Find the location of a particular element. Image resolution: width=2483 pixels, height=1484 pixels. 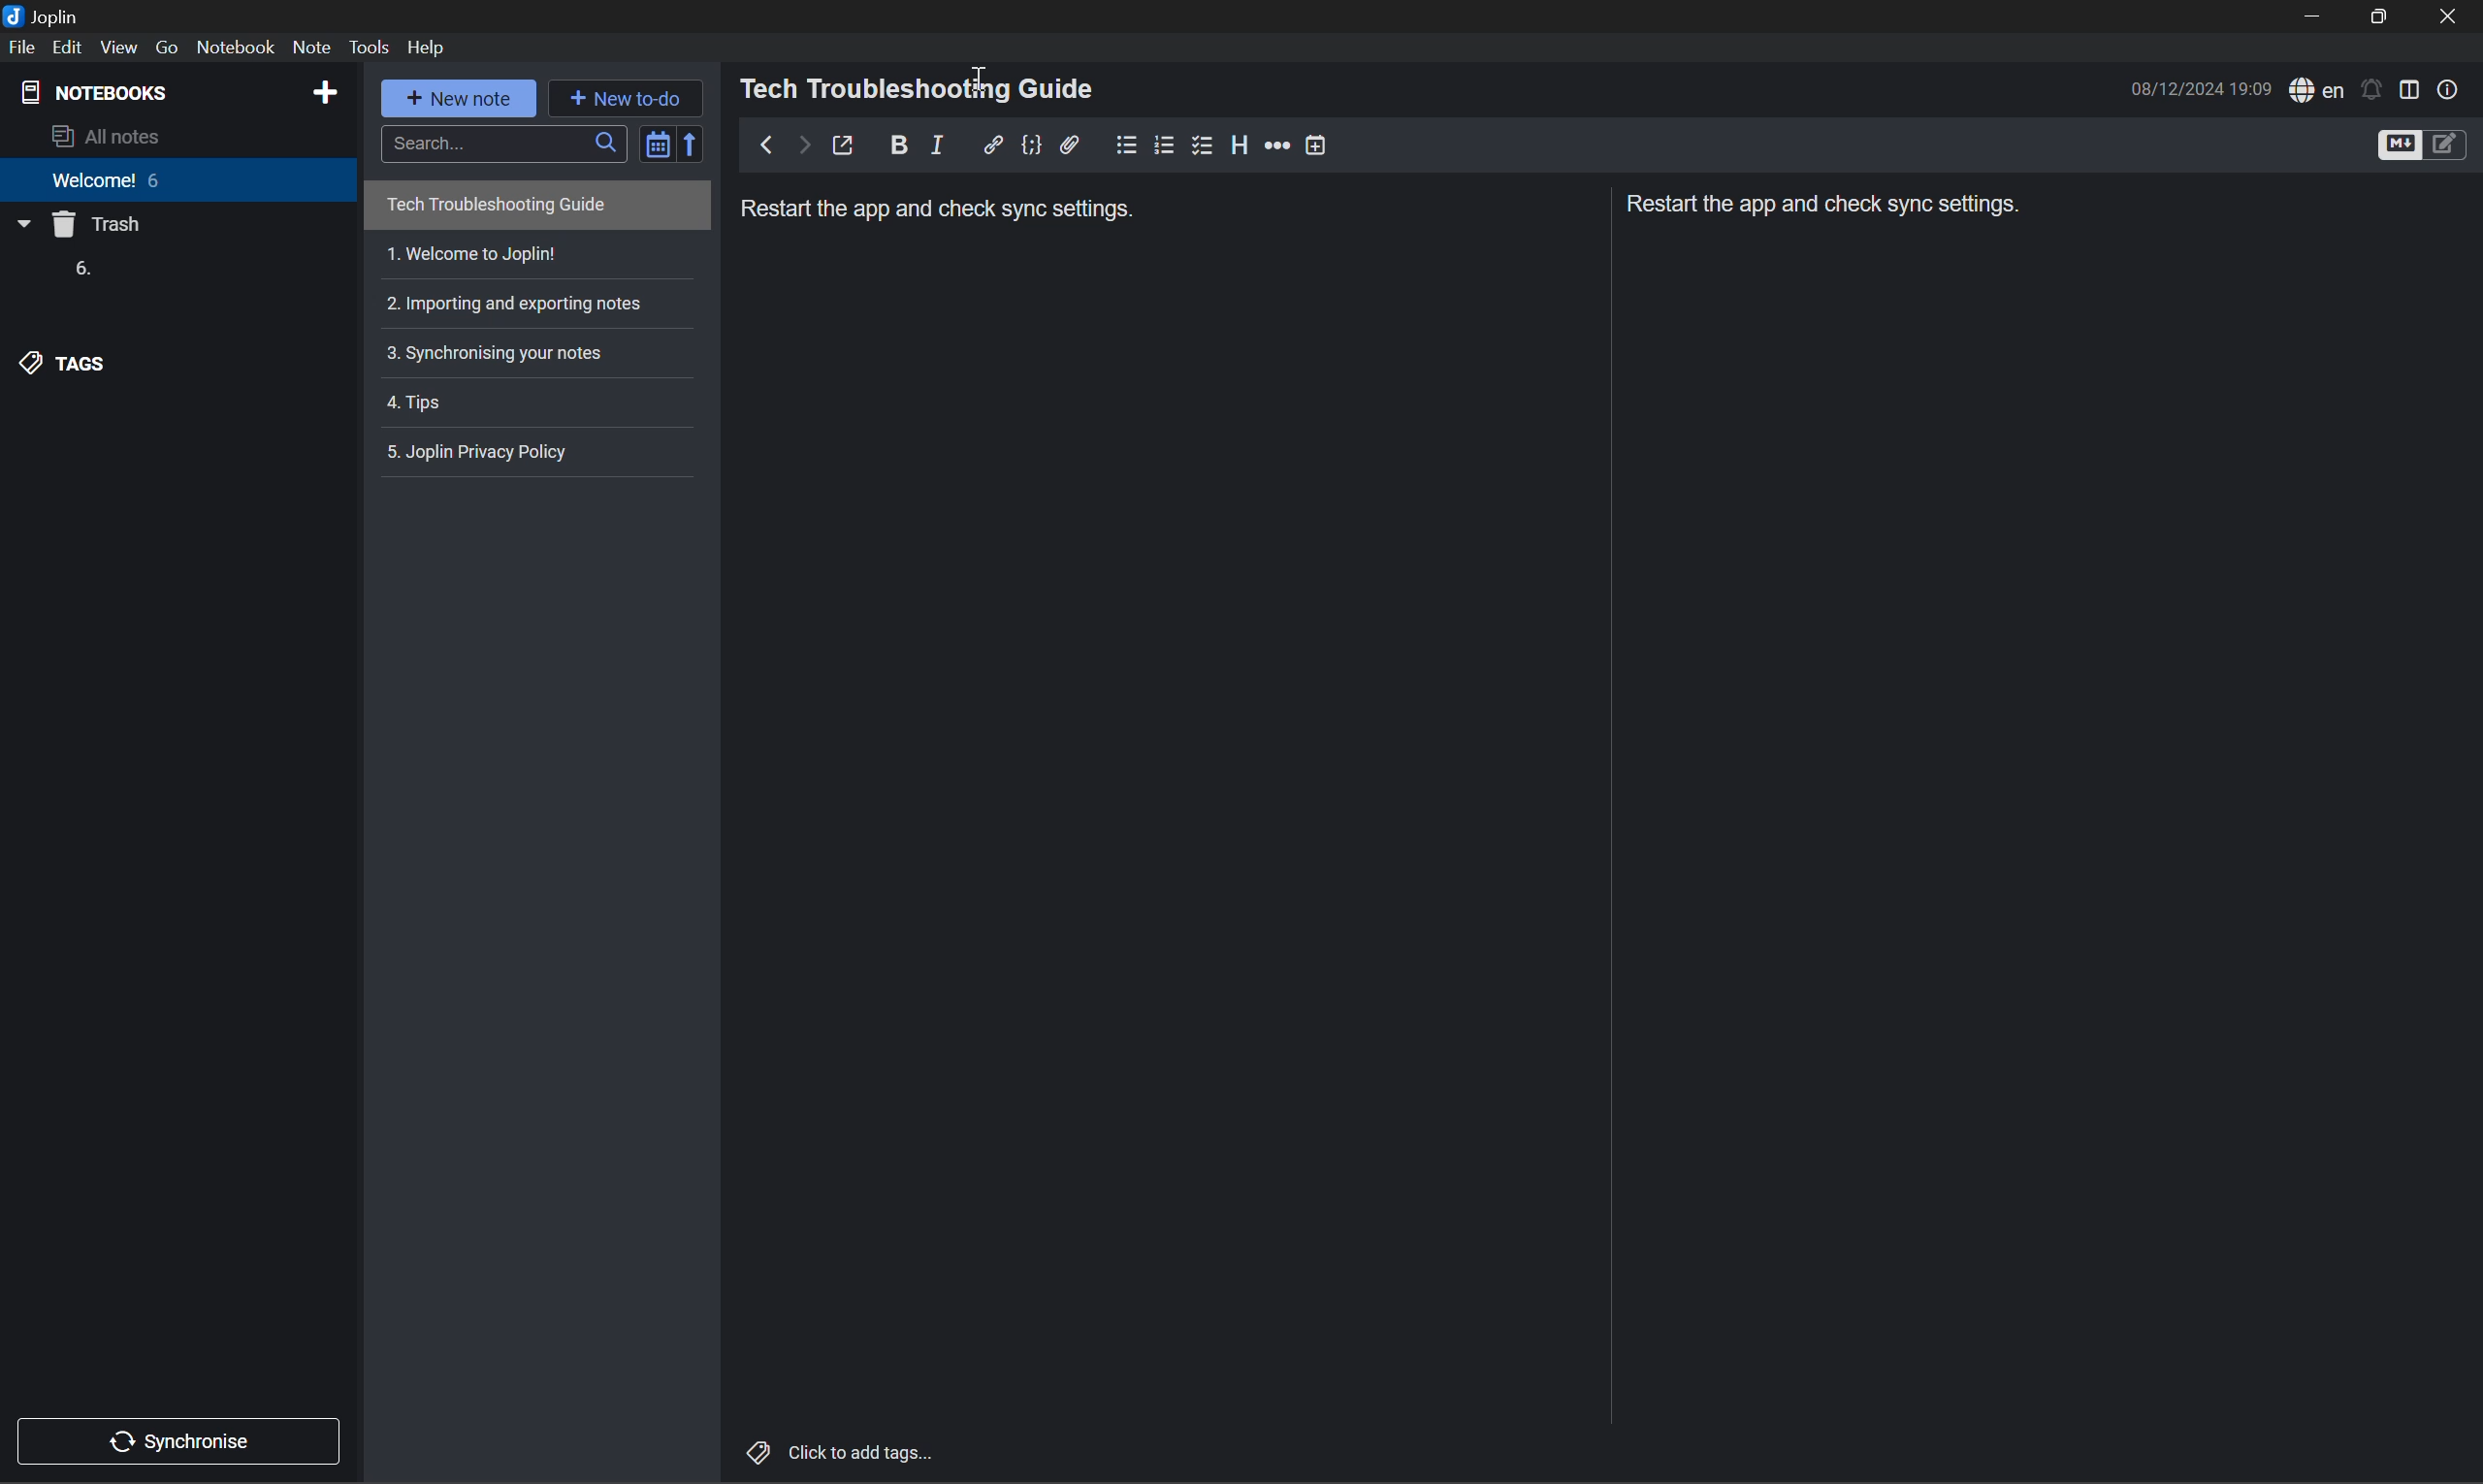

NOTEBOOKS is located at coordinates (98, 89).